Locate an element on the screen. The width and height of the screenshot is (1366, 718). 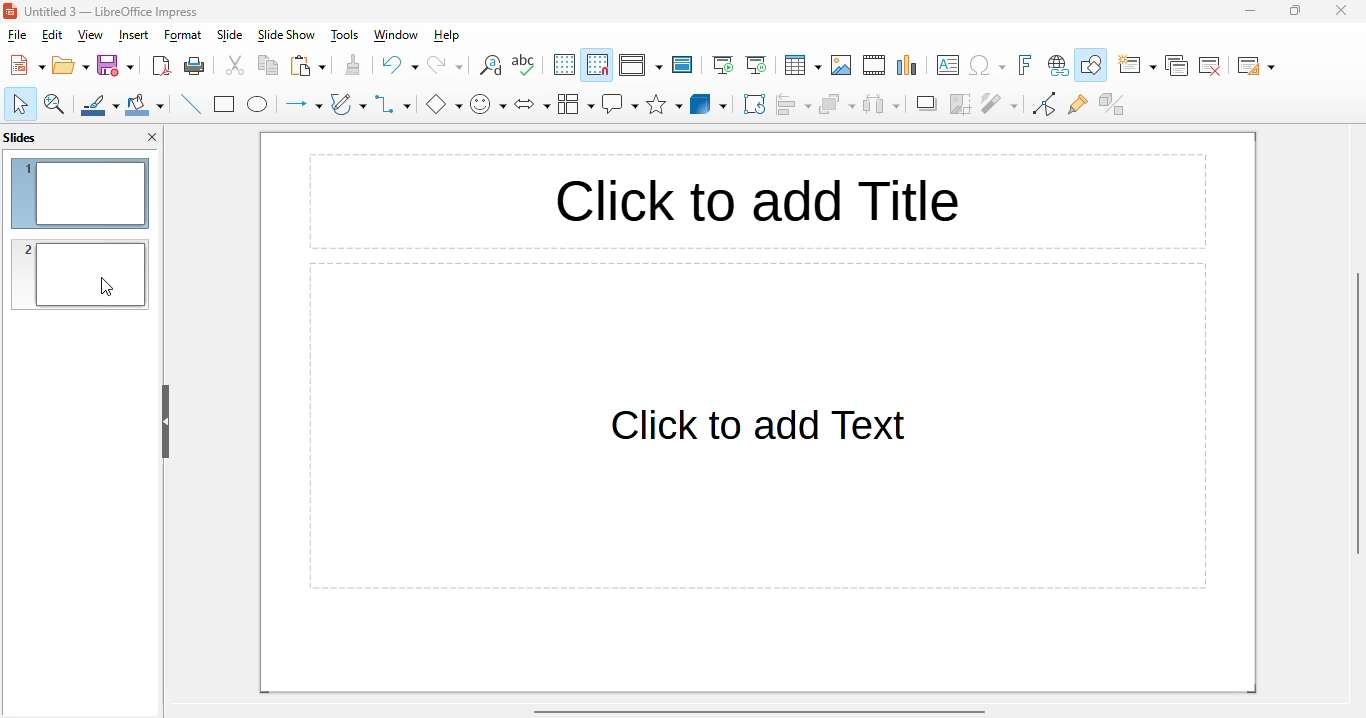
insert image is located at coordinates (841, 65).